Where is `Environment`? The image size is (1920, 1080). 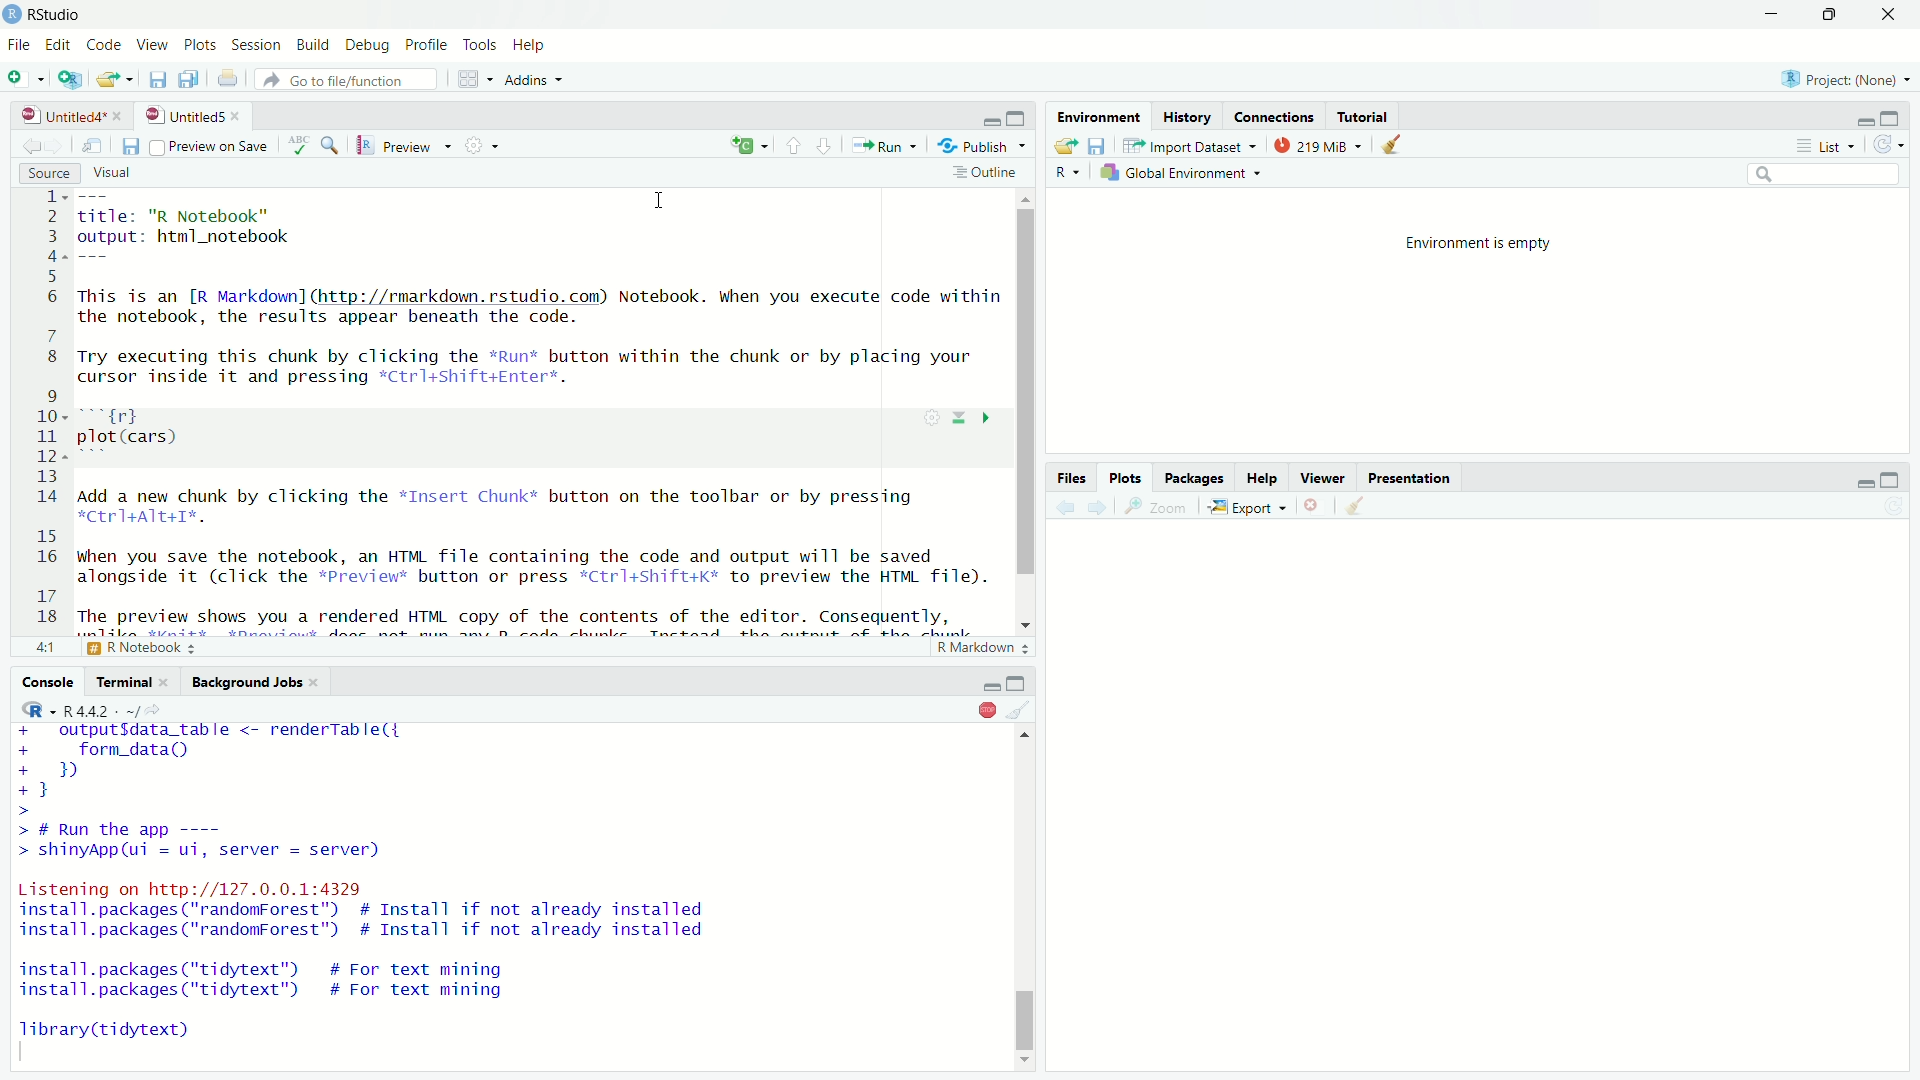
Environment is located at coordinates (1097, 115).